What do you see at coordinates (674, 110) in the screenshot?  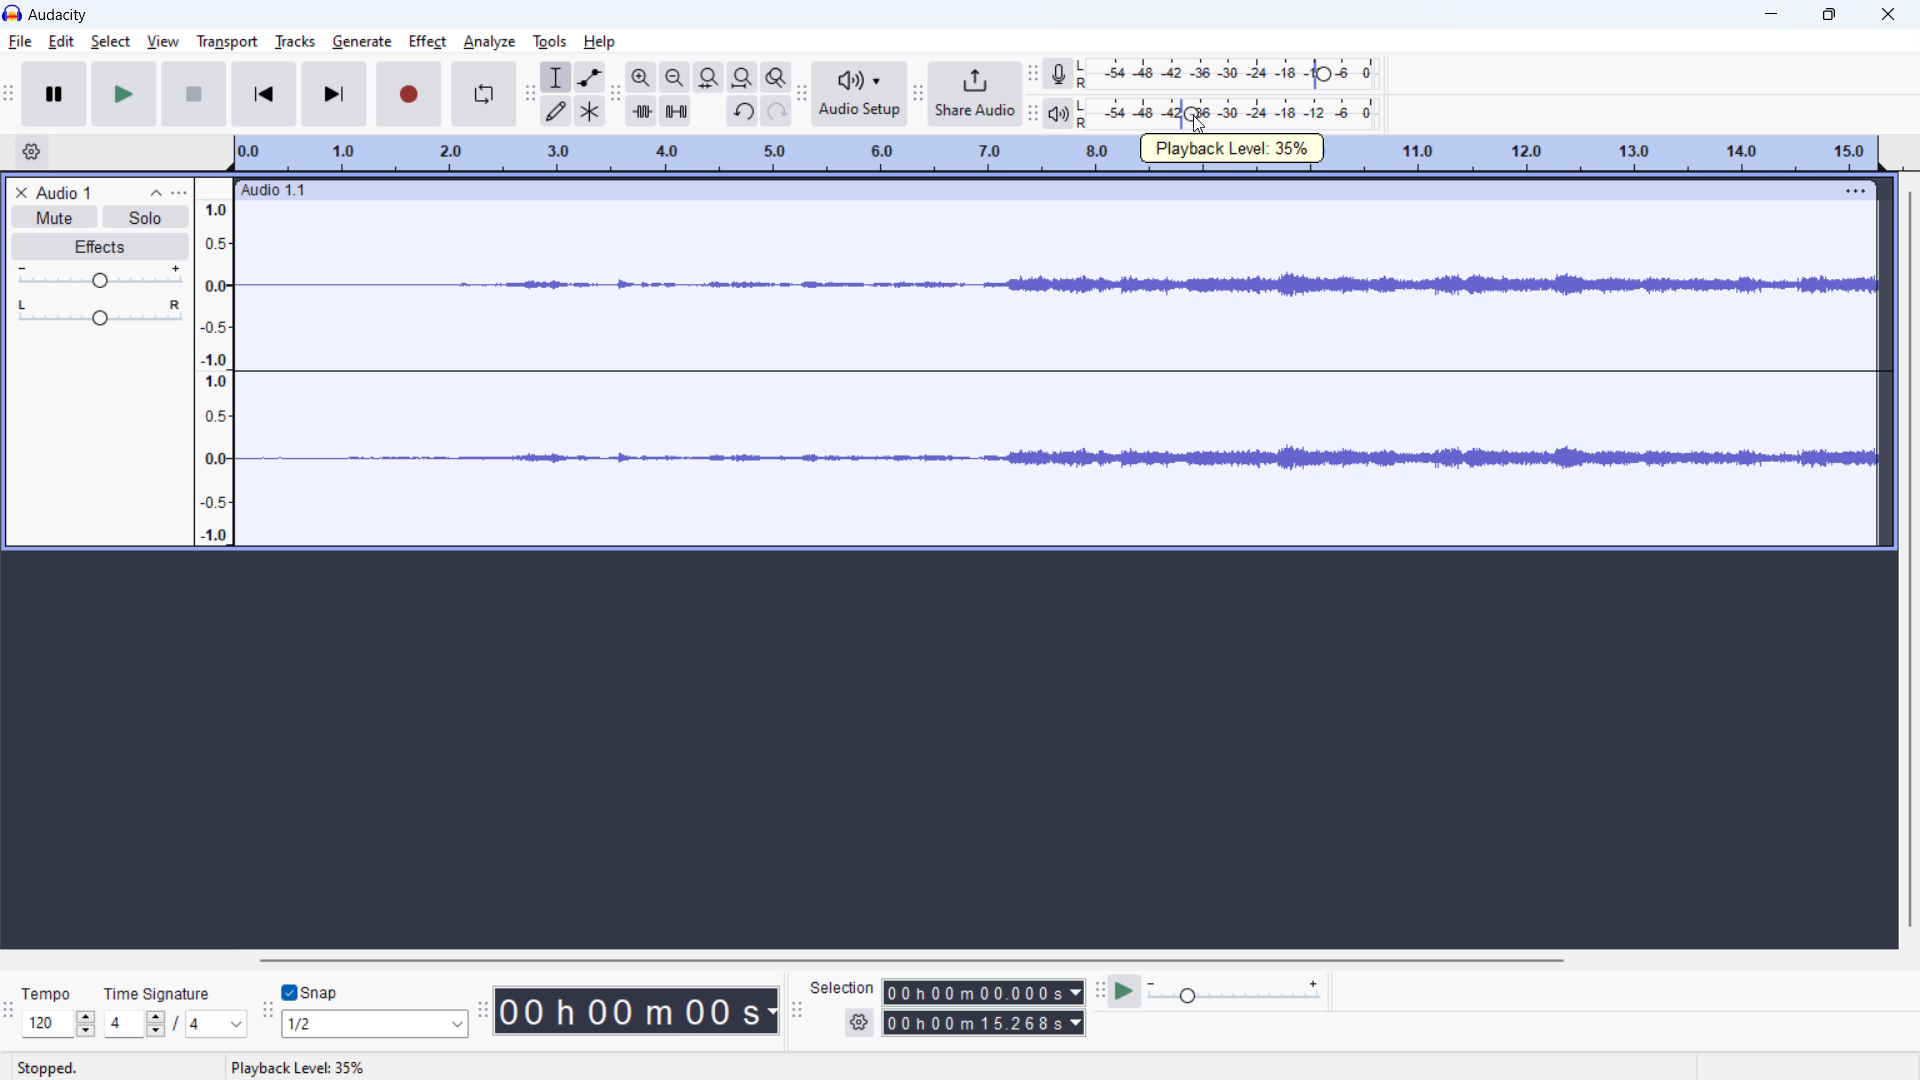 I see `silence selection` at bounding box center [674, 110].